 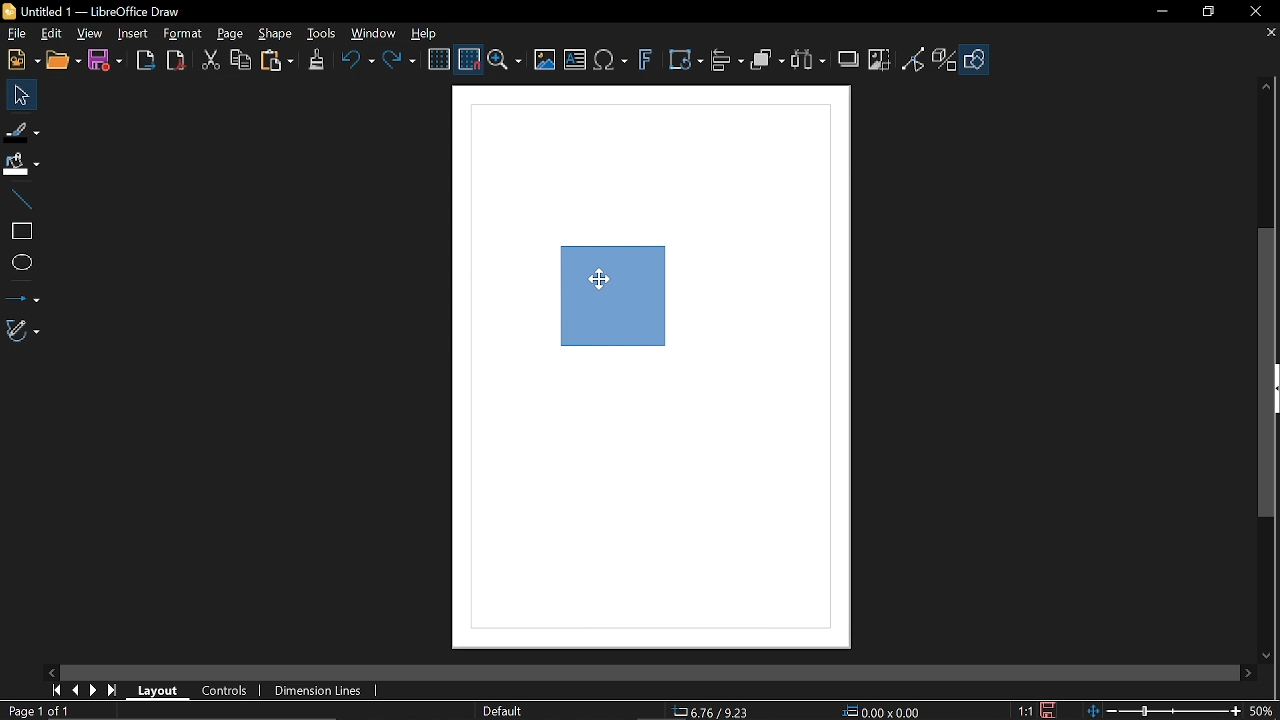 I want to click on Lines and arrows, so click(x=22, y=296).